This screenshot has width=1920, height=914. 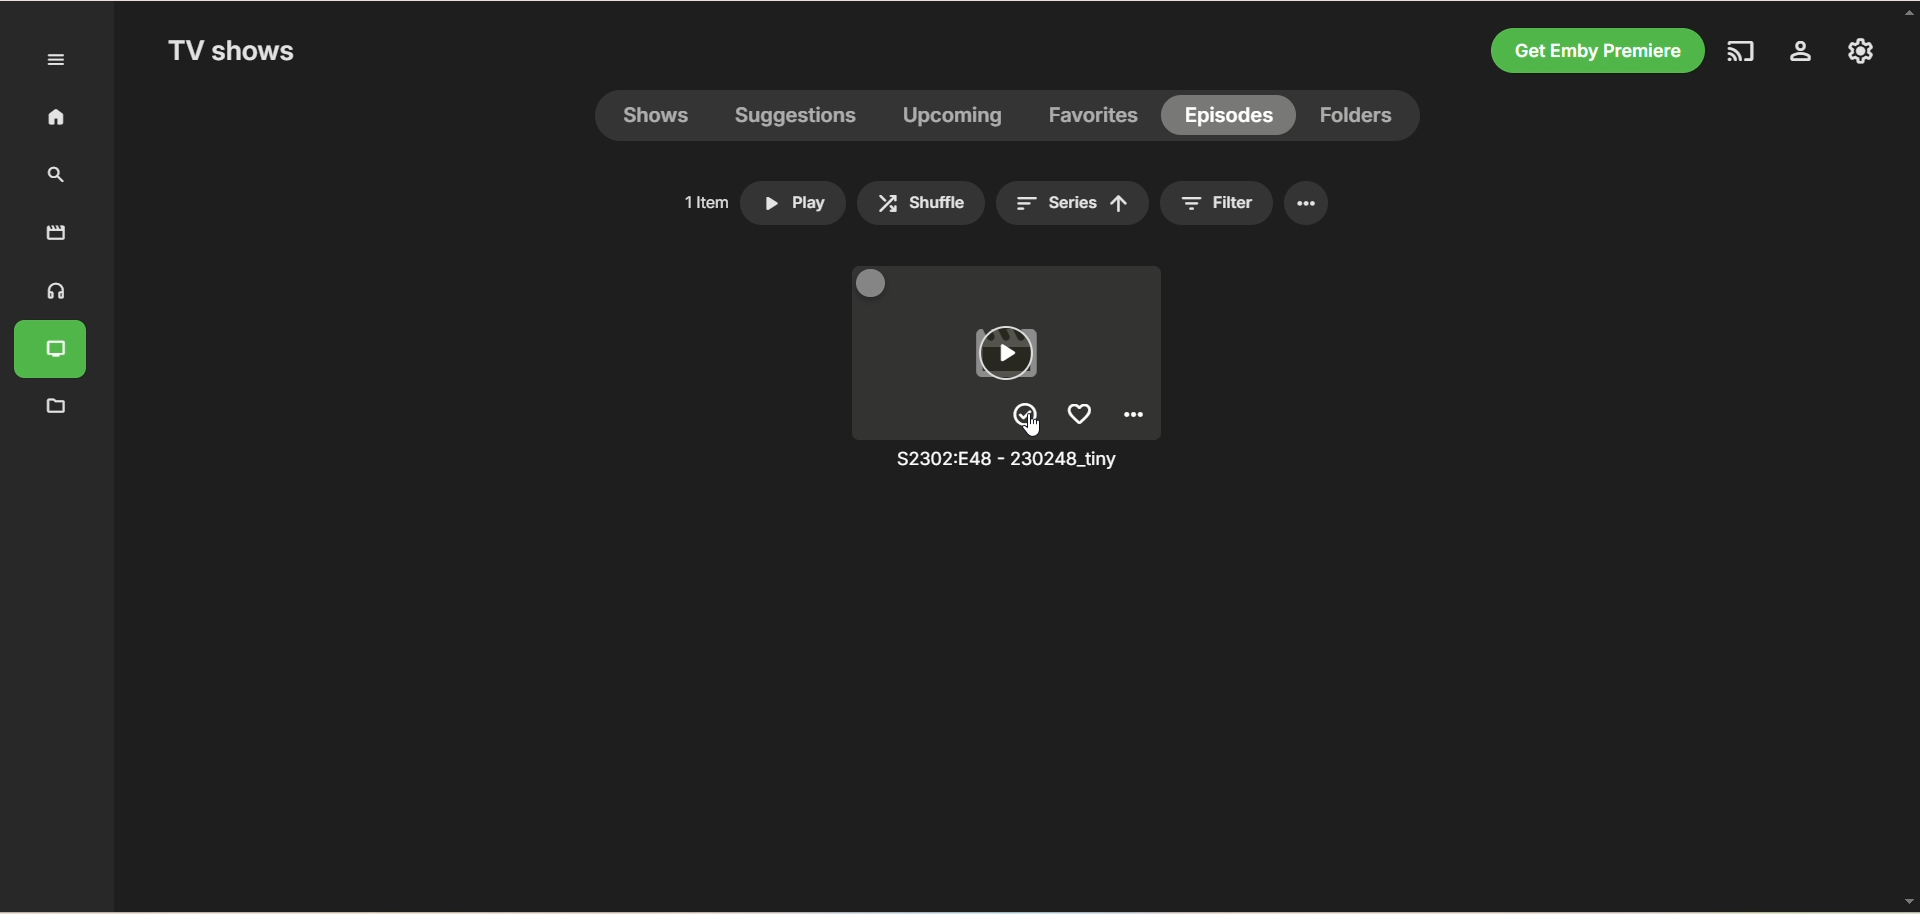 I want to click on expand, so click(x=57, y=60).